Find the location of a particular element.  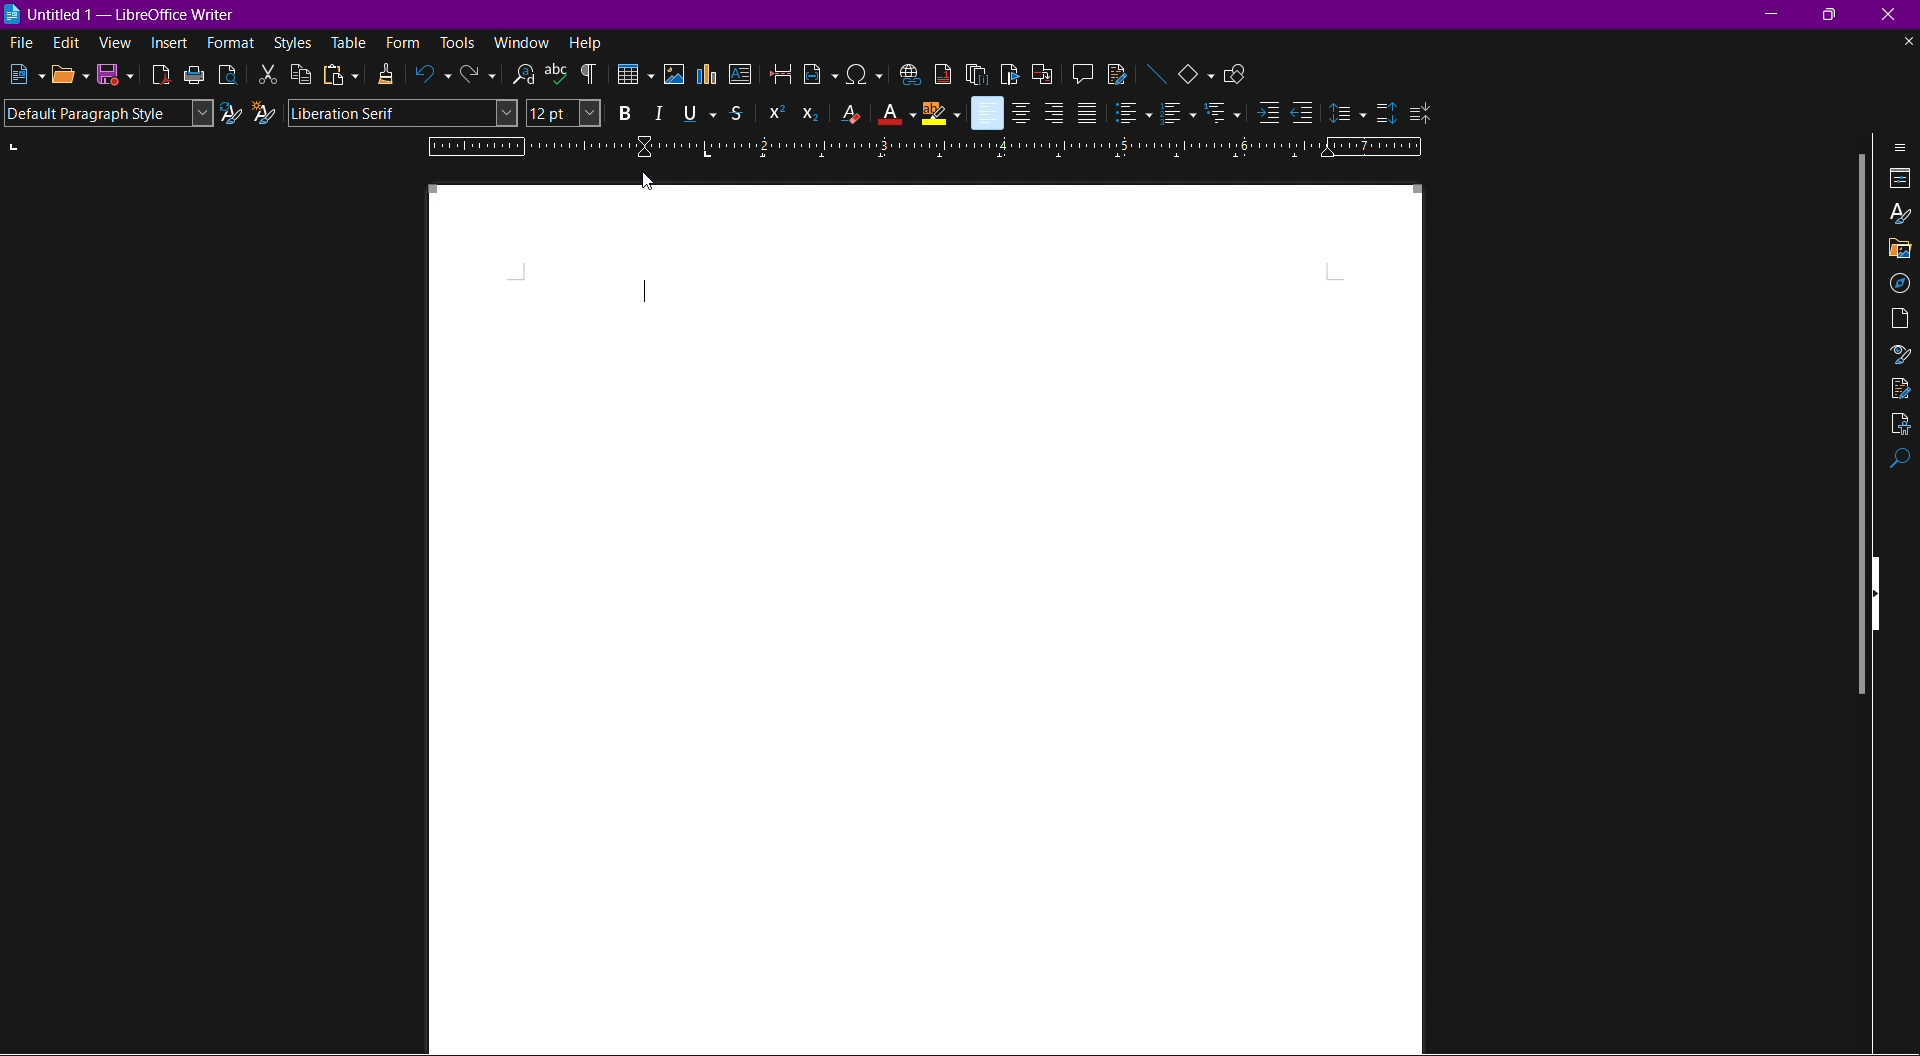

Underline is located at coordinates (698, 112).